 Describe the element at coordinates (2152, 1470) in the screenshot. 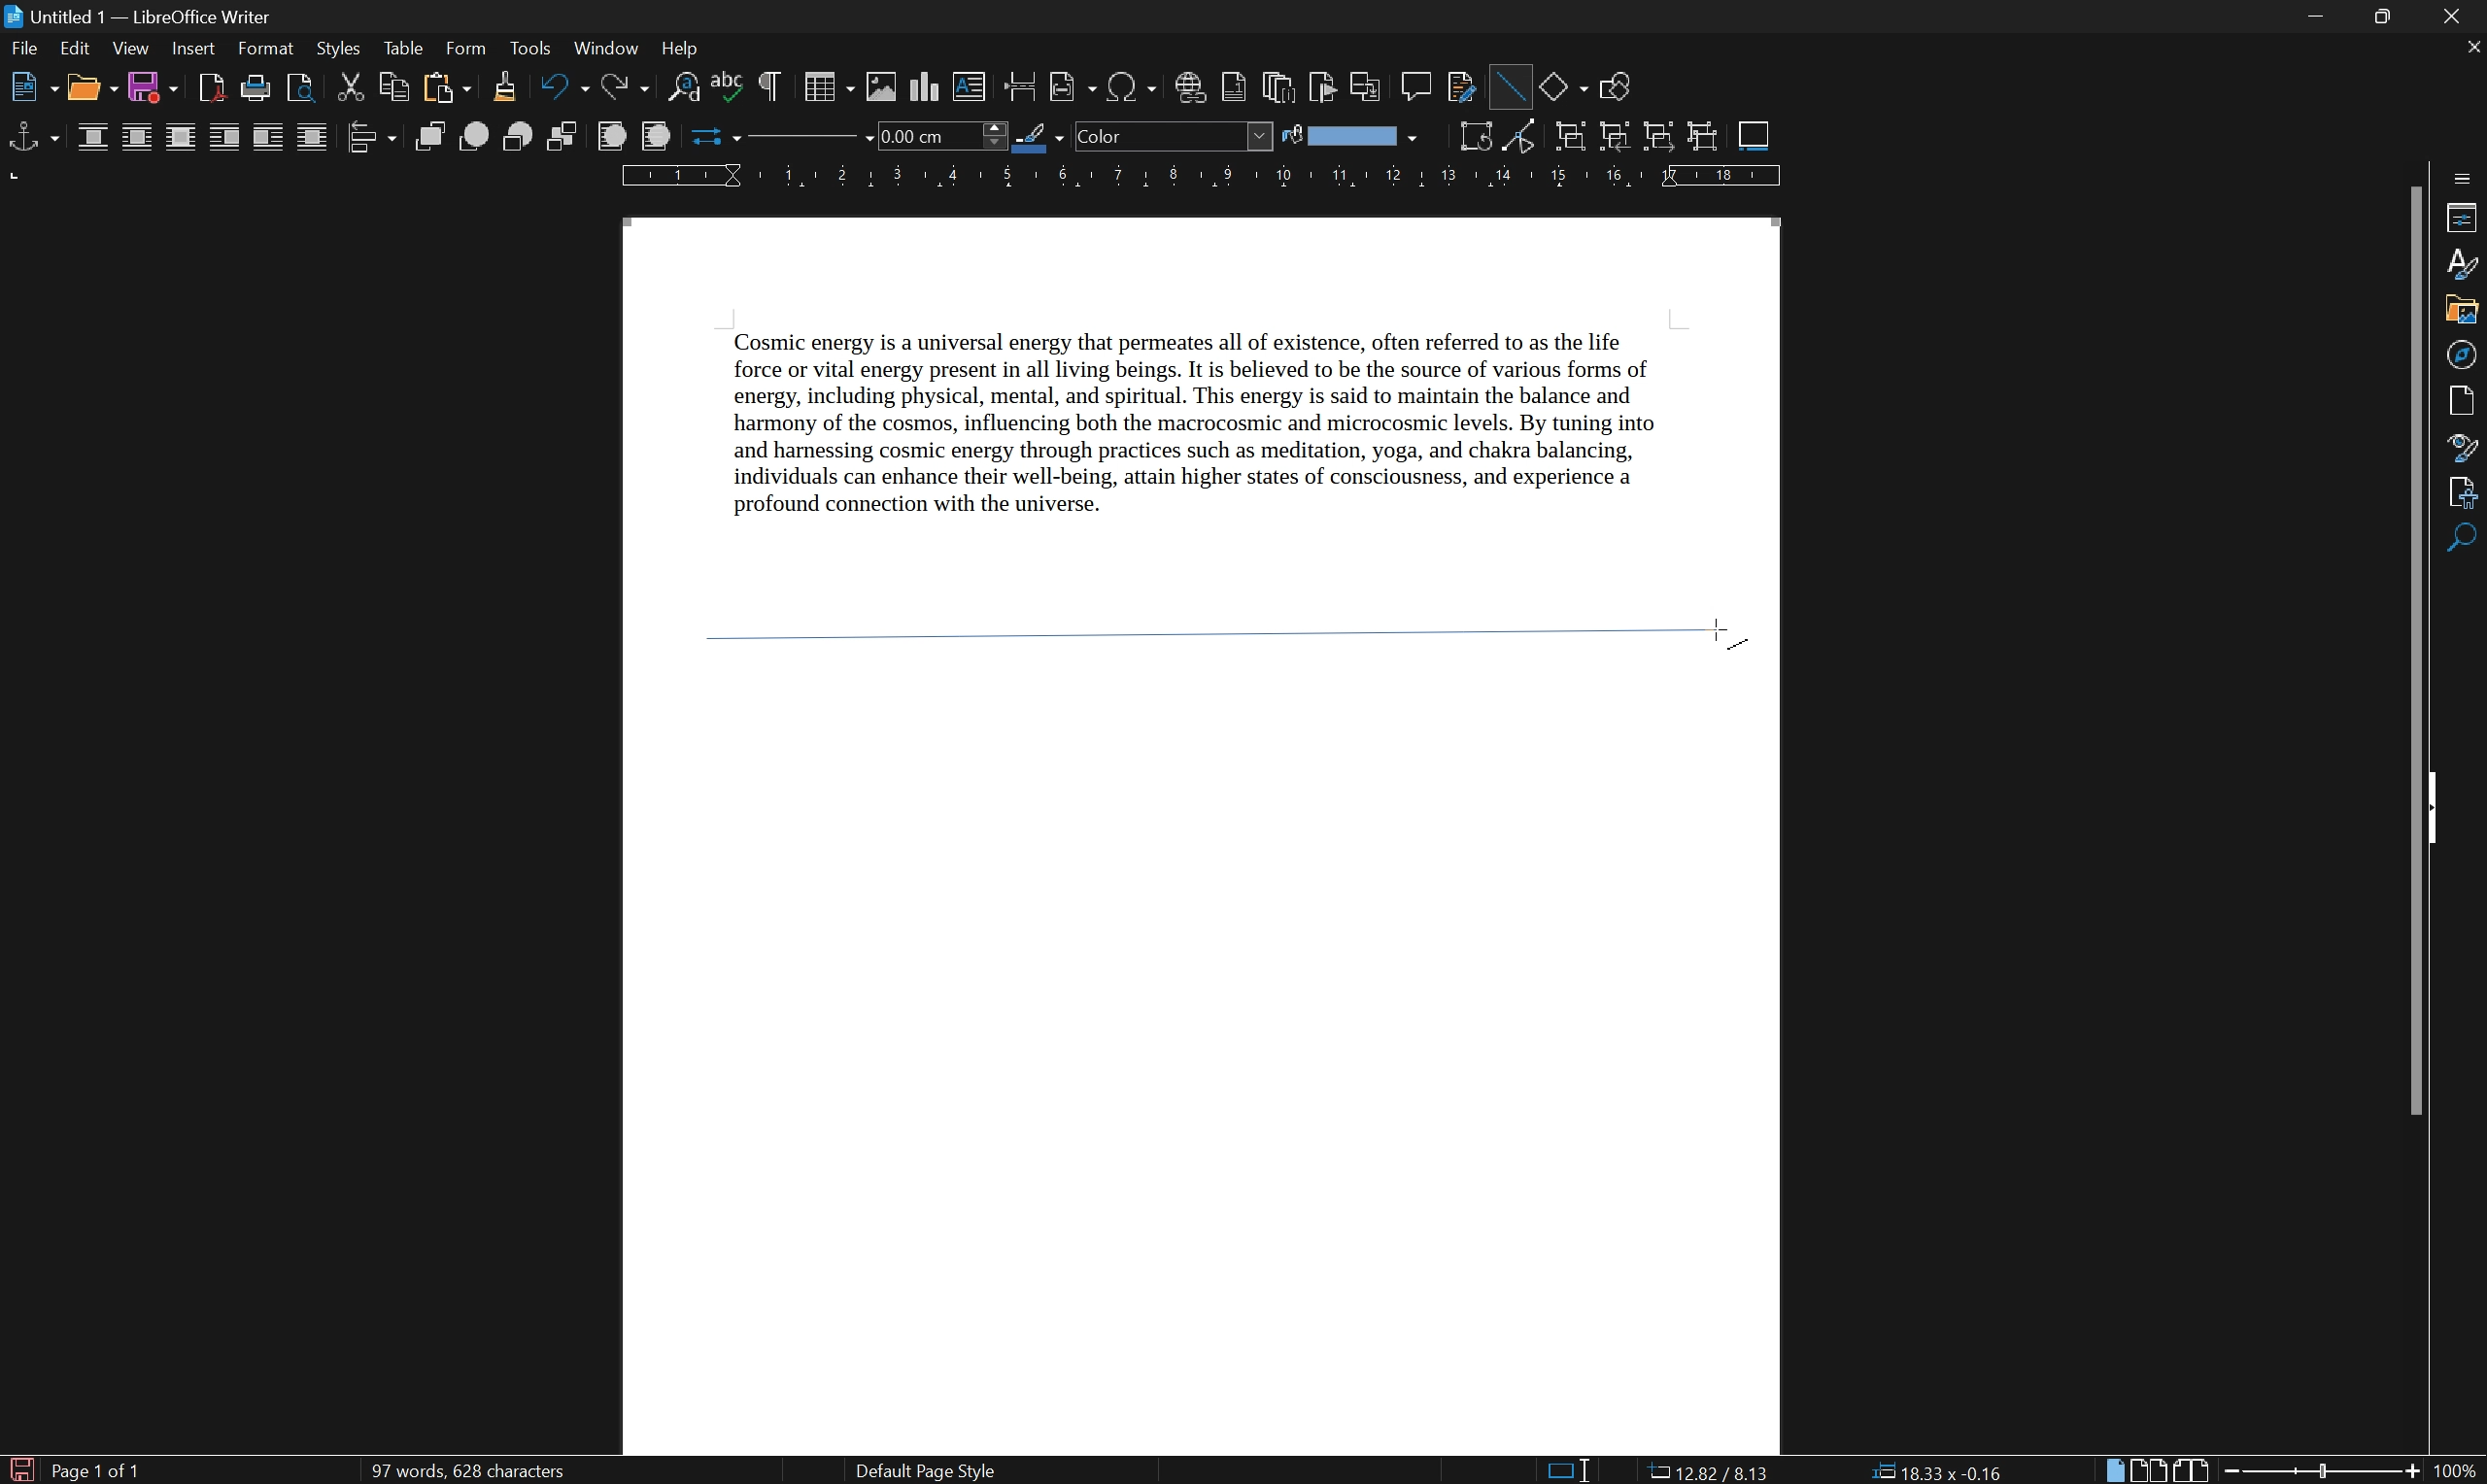

I see `multi-page view` at that location.